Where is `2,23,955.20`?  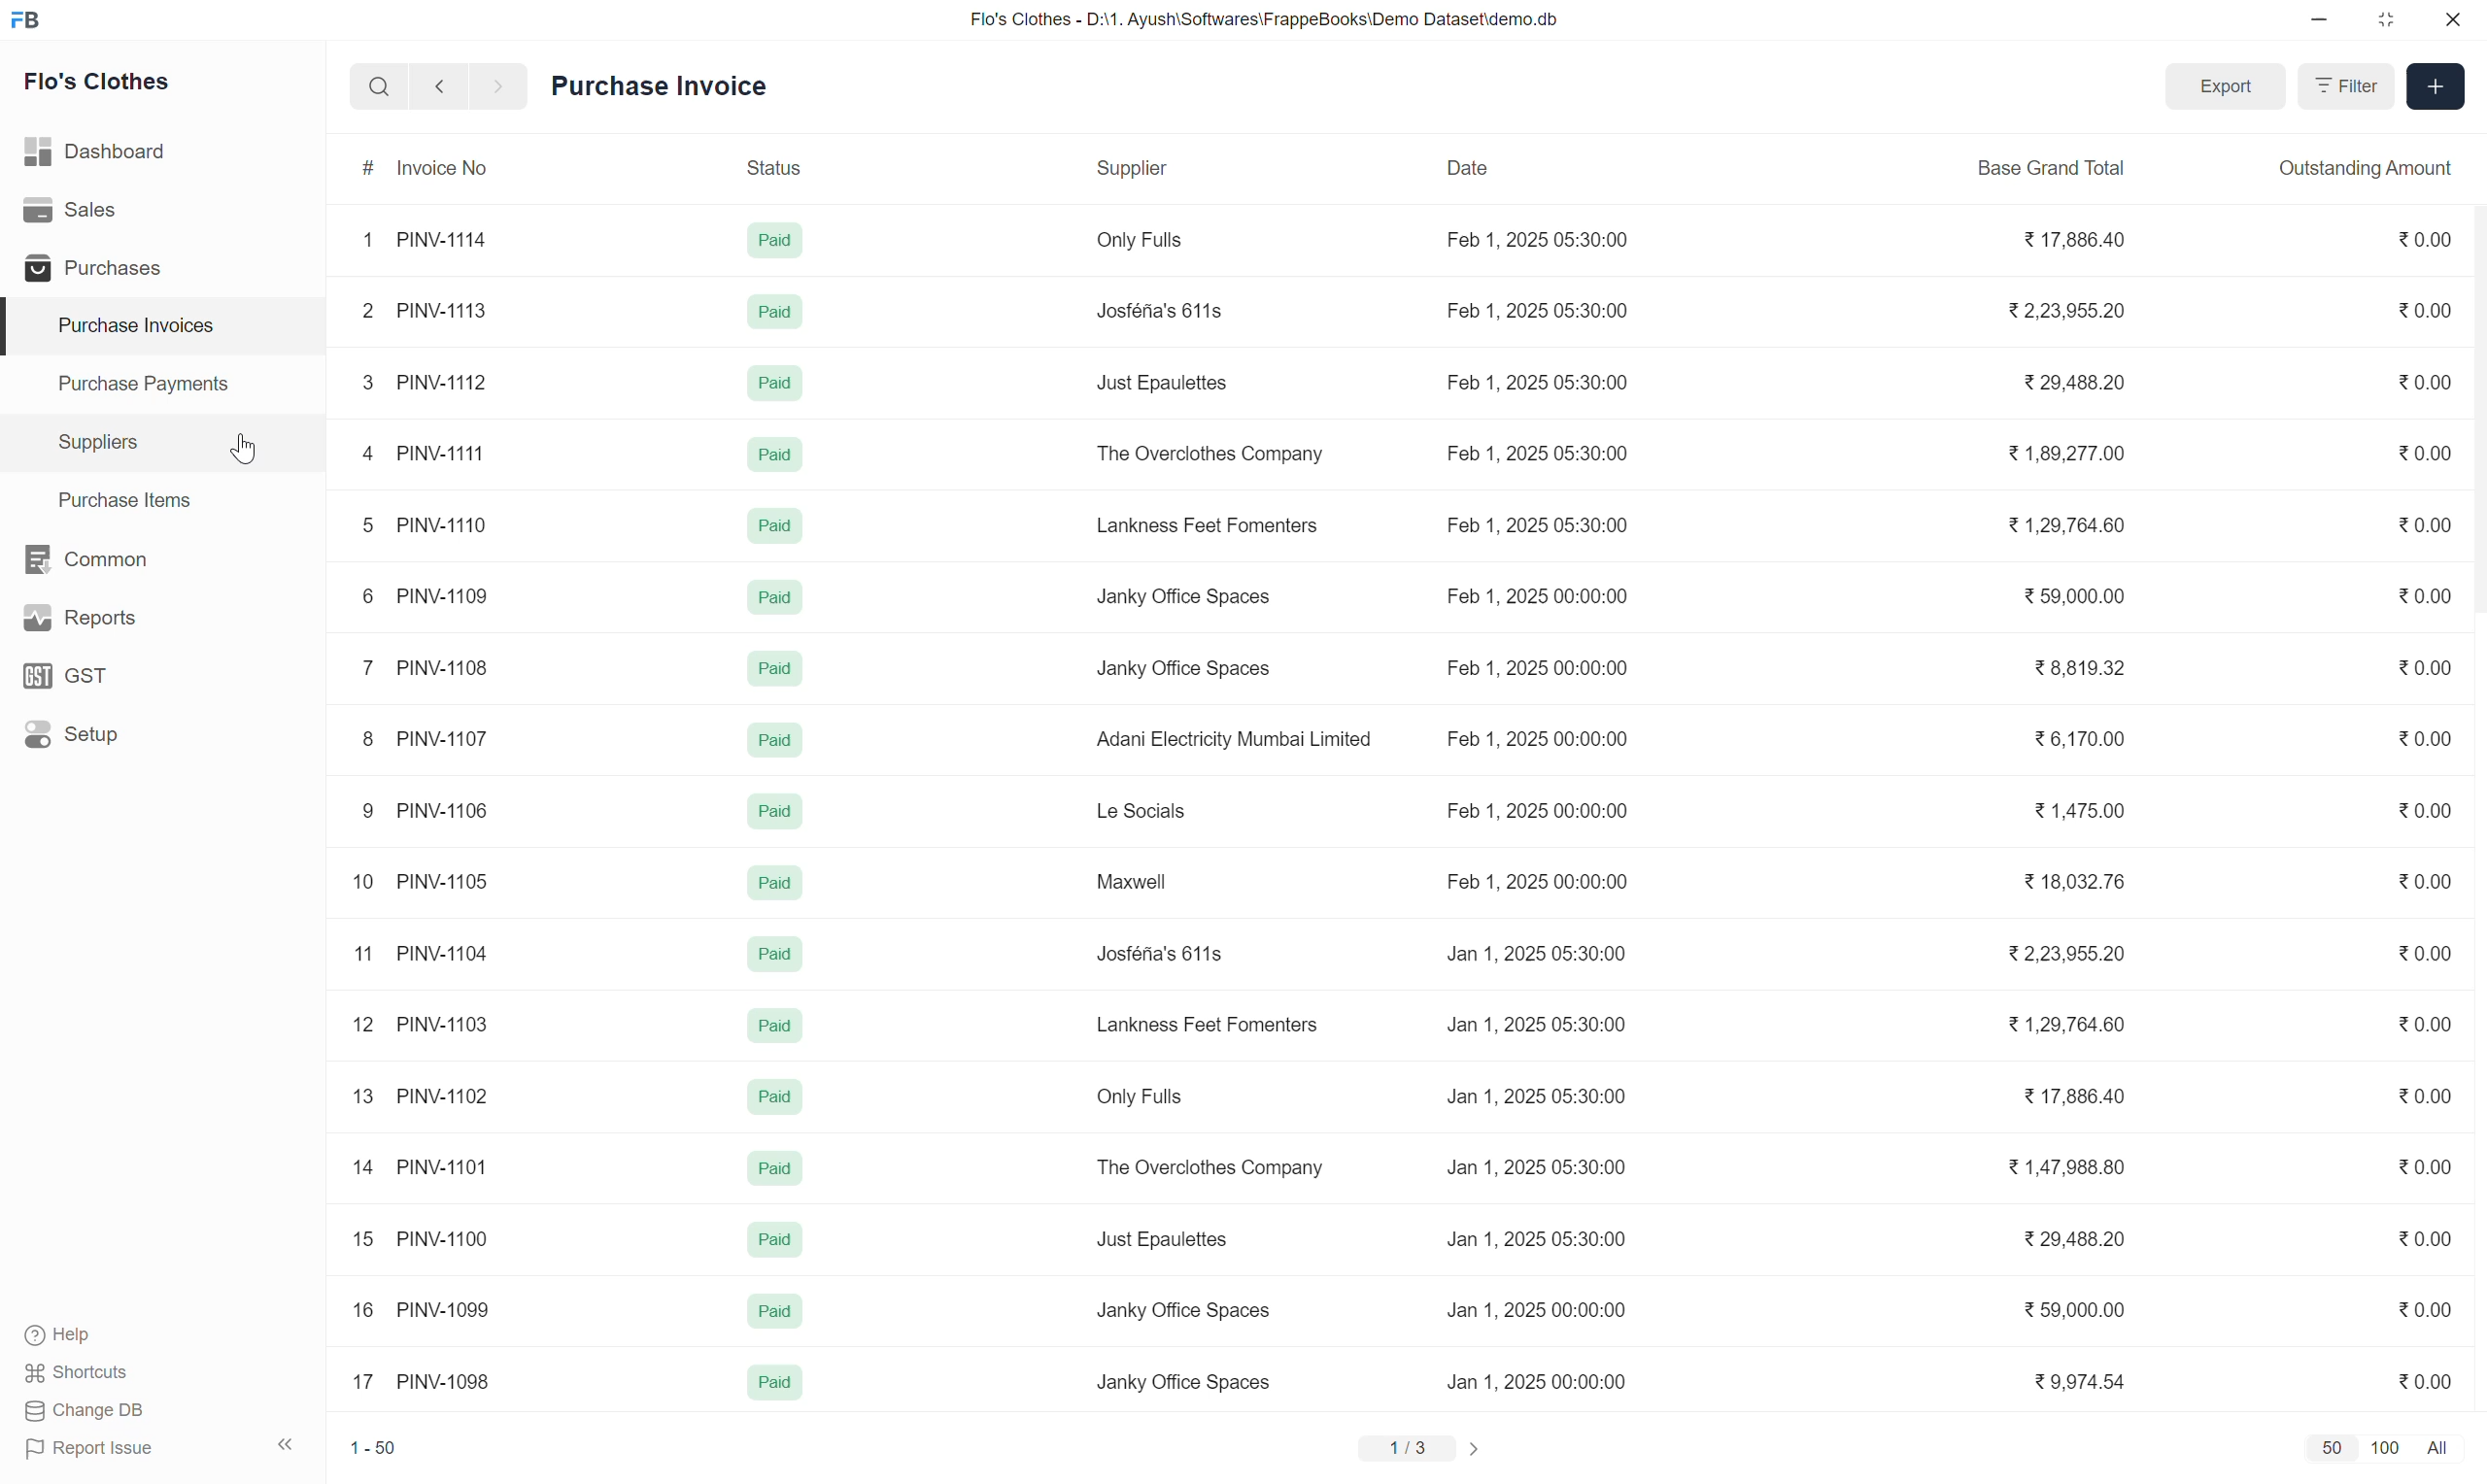
2,23,955.20 is located at coordinates (2073, 954).